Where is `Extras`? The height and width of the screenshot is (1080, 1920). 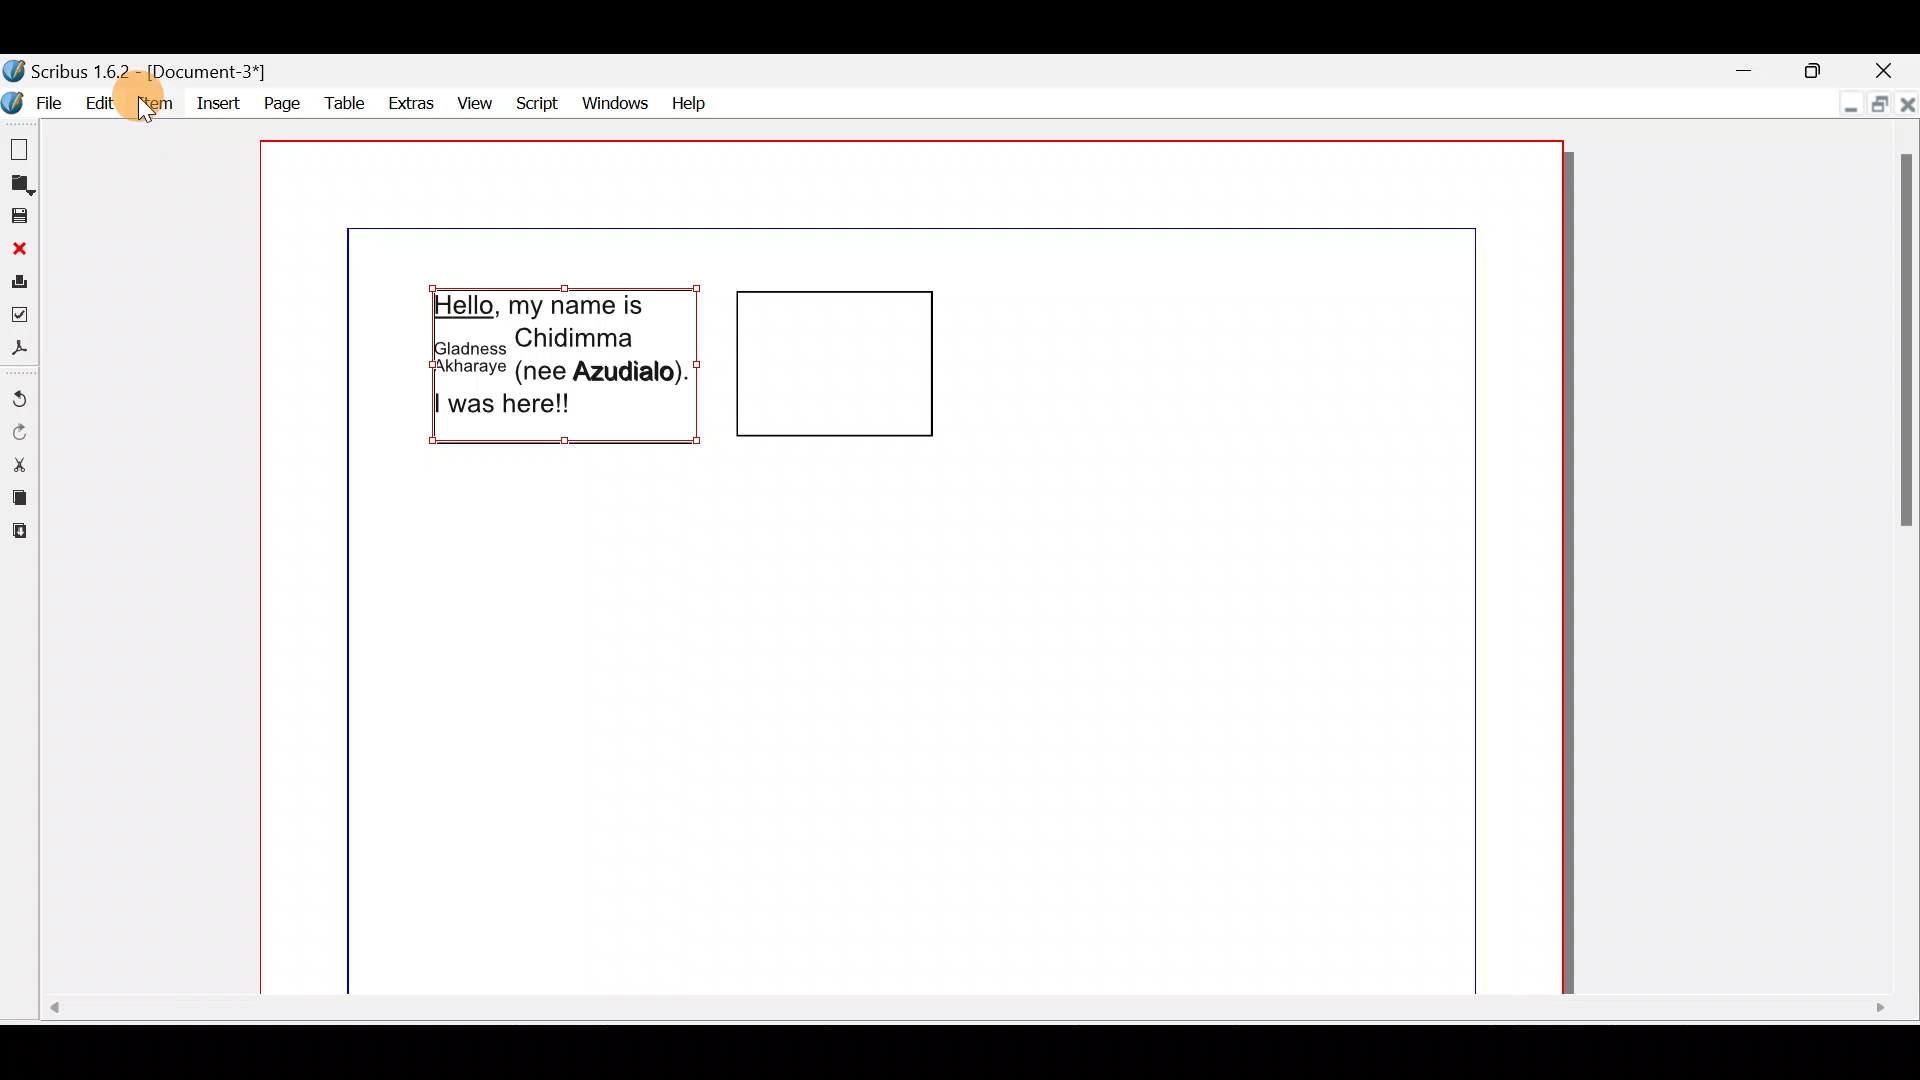
Extras is located at coordinates (408, 102).